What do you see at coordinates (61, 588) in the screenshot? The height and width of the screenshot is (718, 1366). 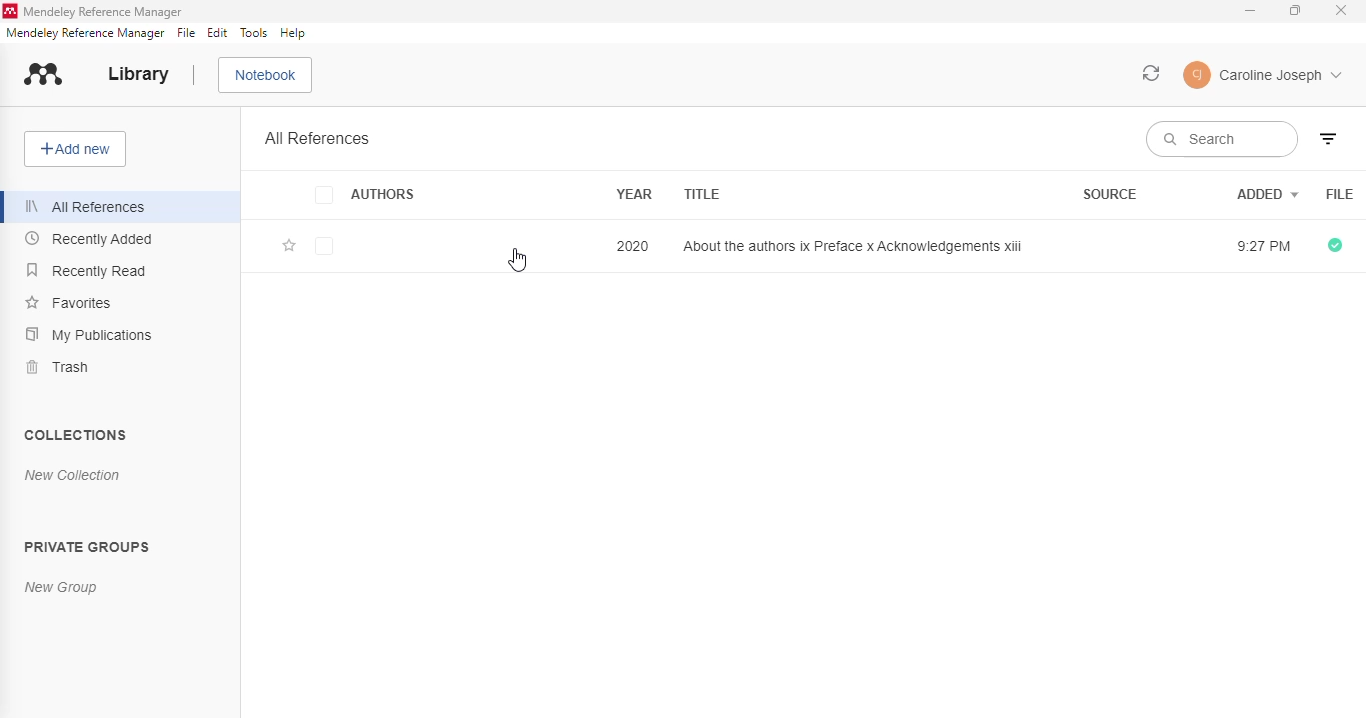 I see `new group` at bounding box center [61, 588].